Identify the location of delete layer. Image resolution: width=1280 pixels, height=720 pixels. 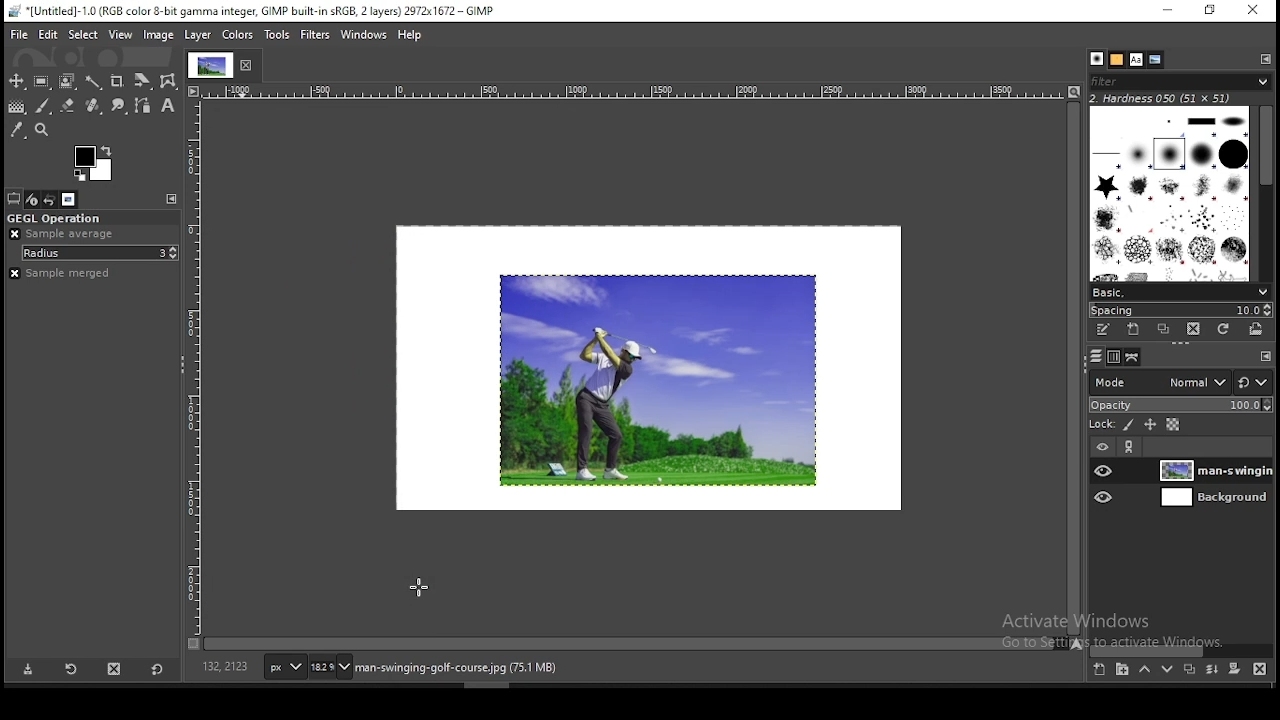
(1260, 670).